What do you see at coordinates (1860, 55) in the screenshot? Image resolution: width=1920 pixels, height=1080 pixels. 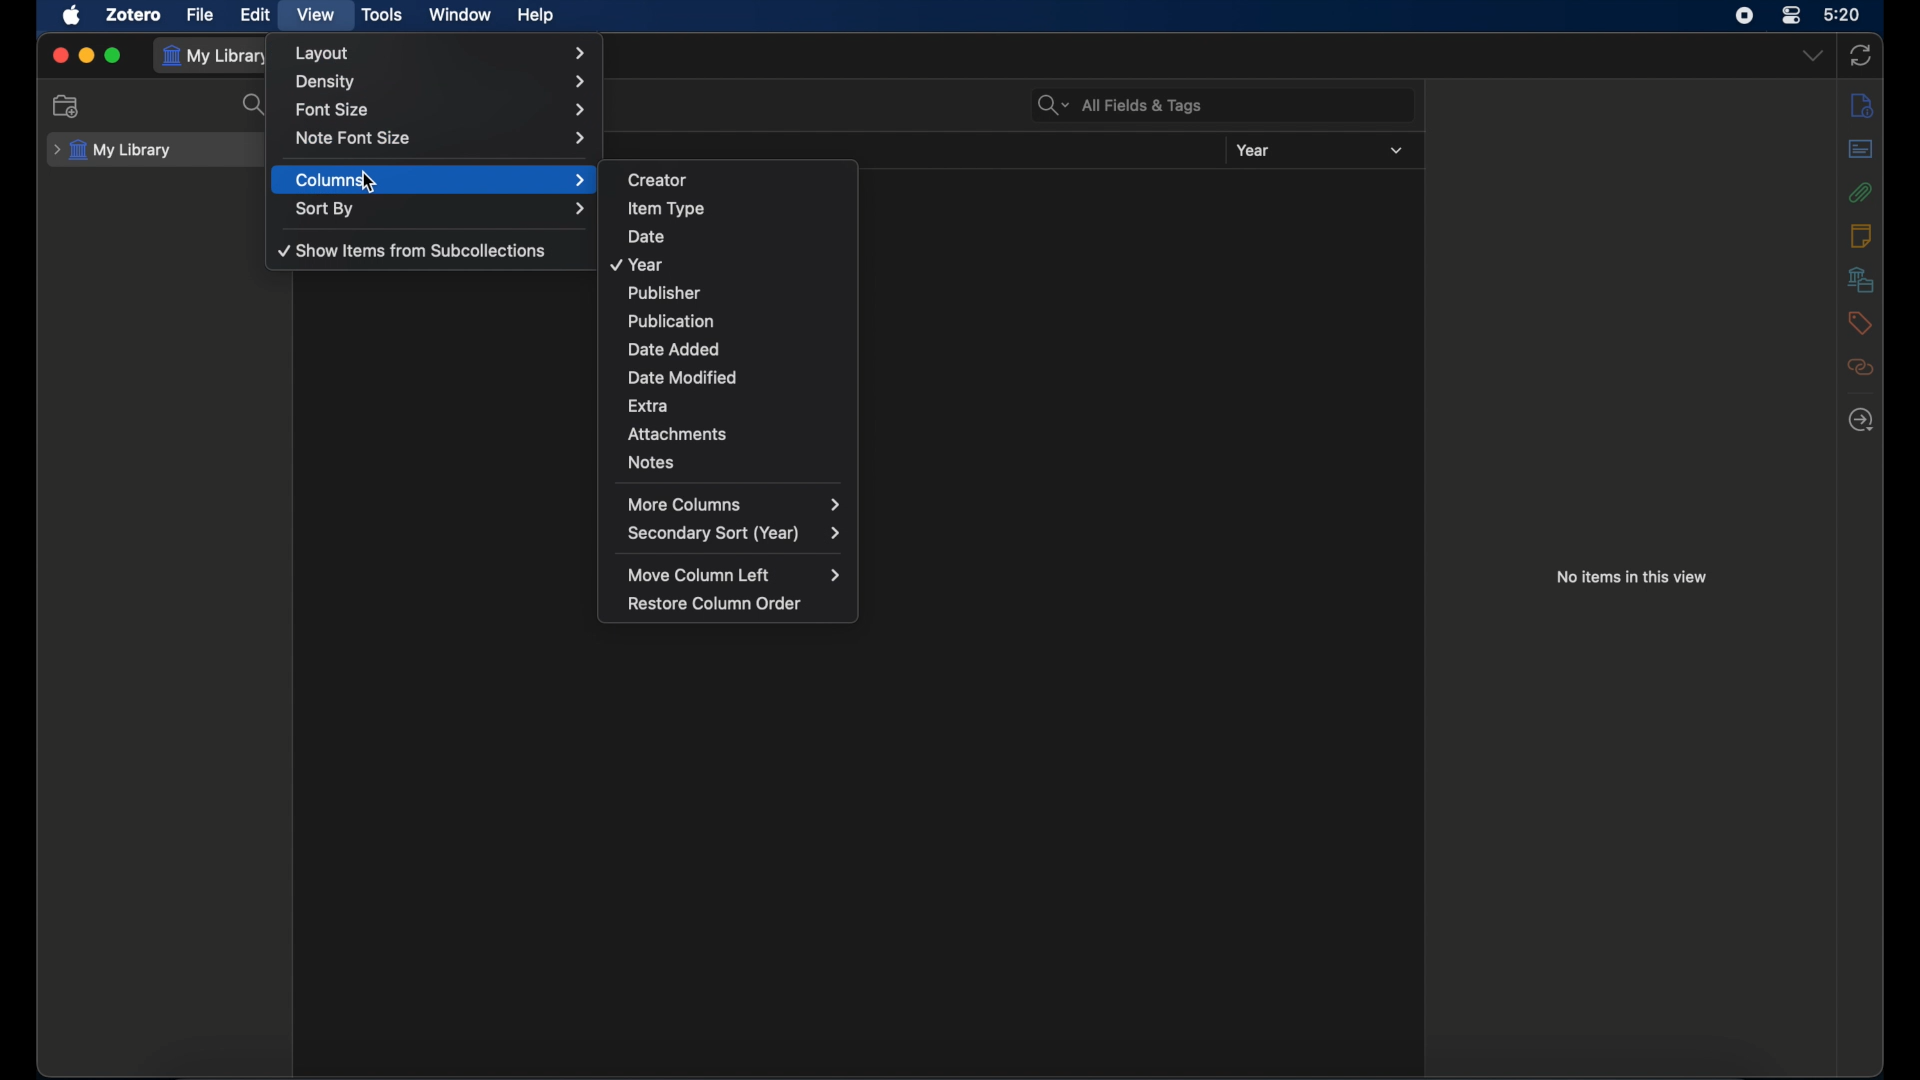 I see `sync` at bounding box center [1860, 55].